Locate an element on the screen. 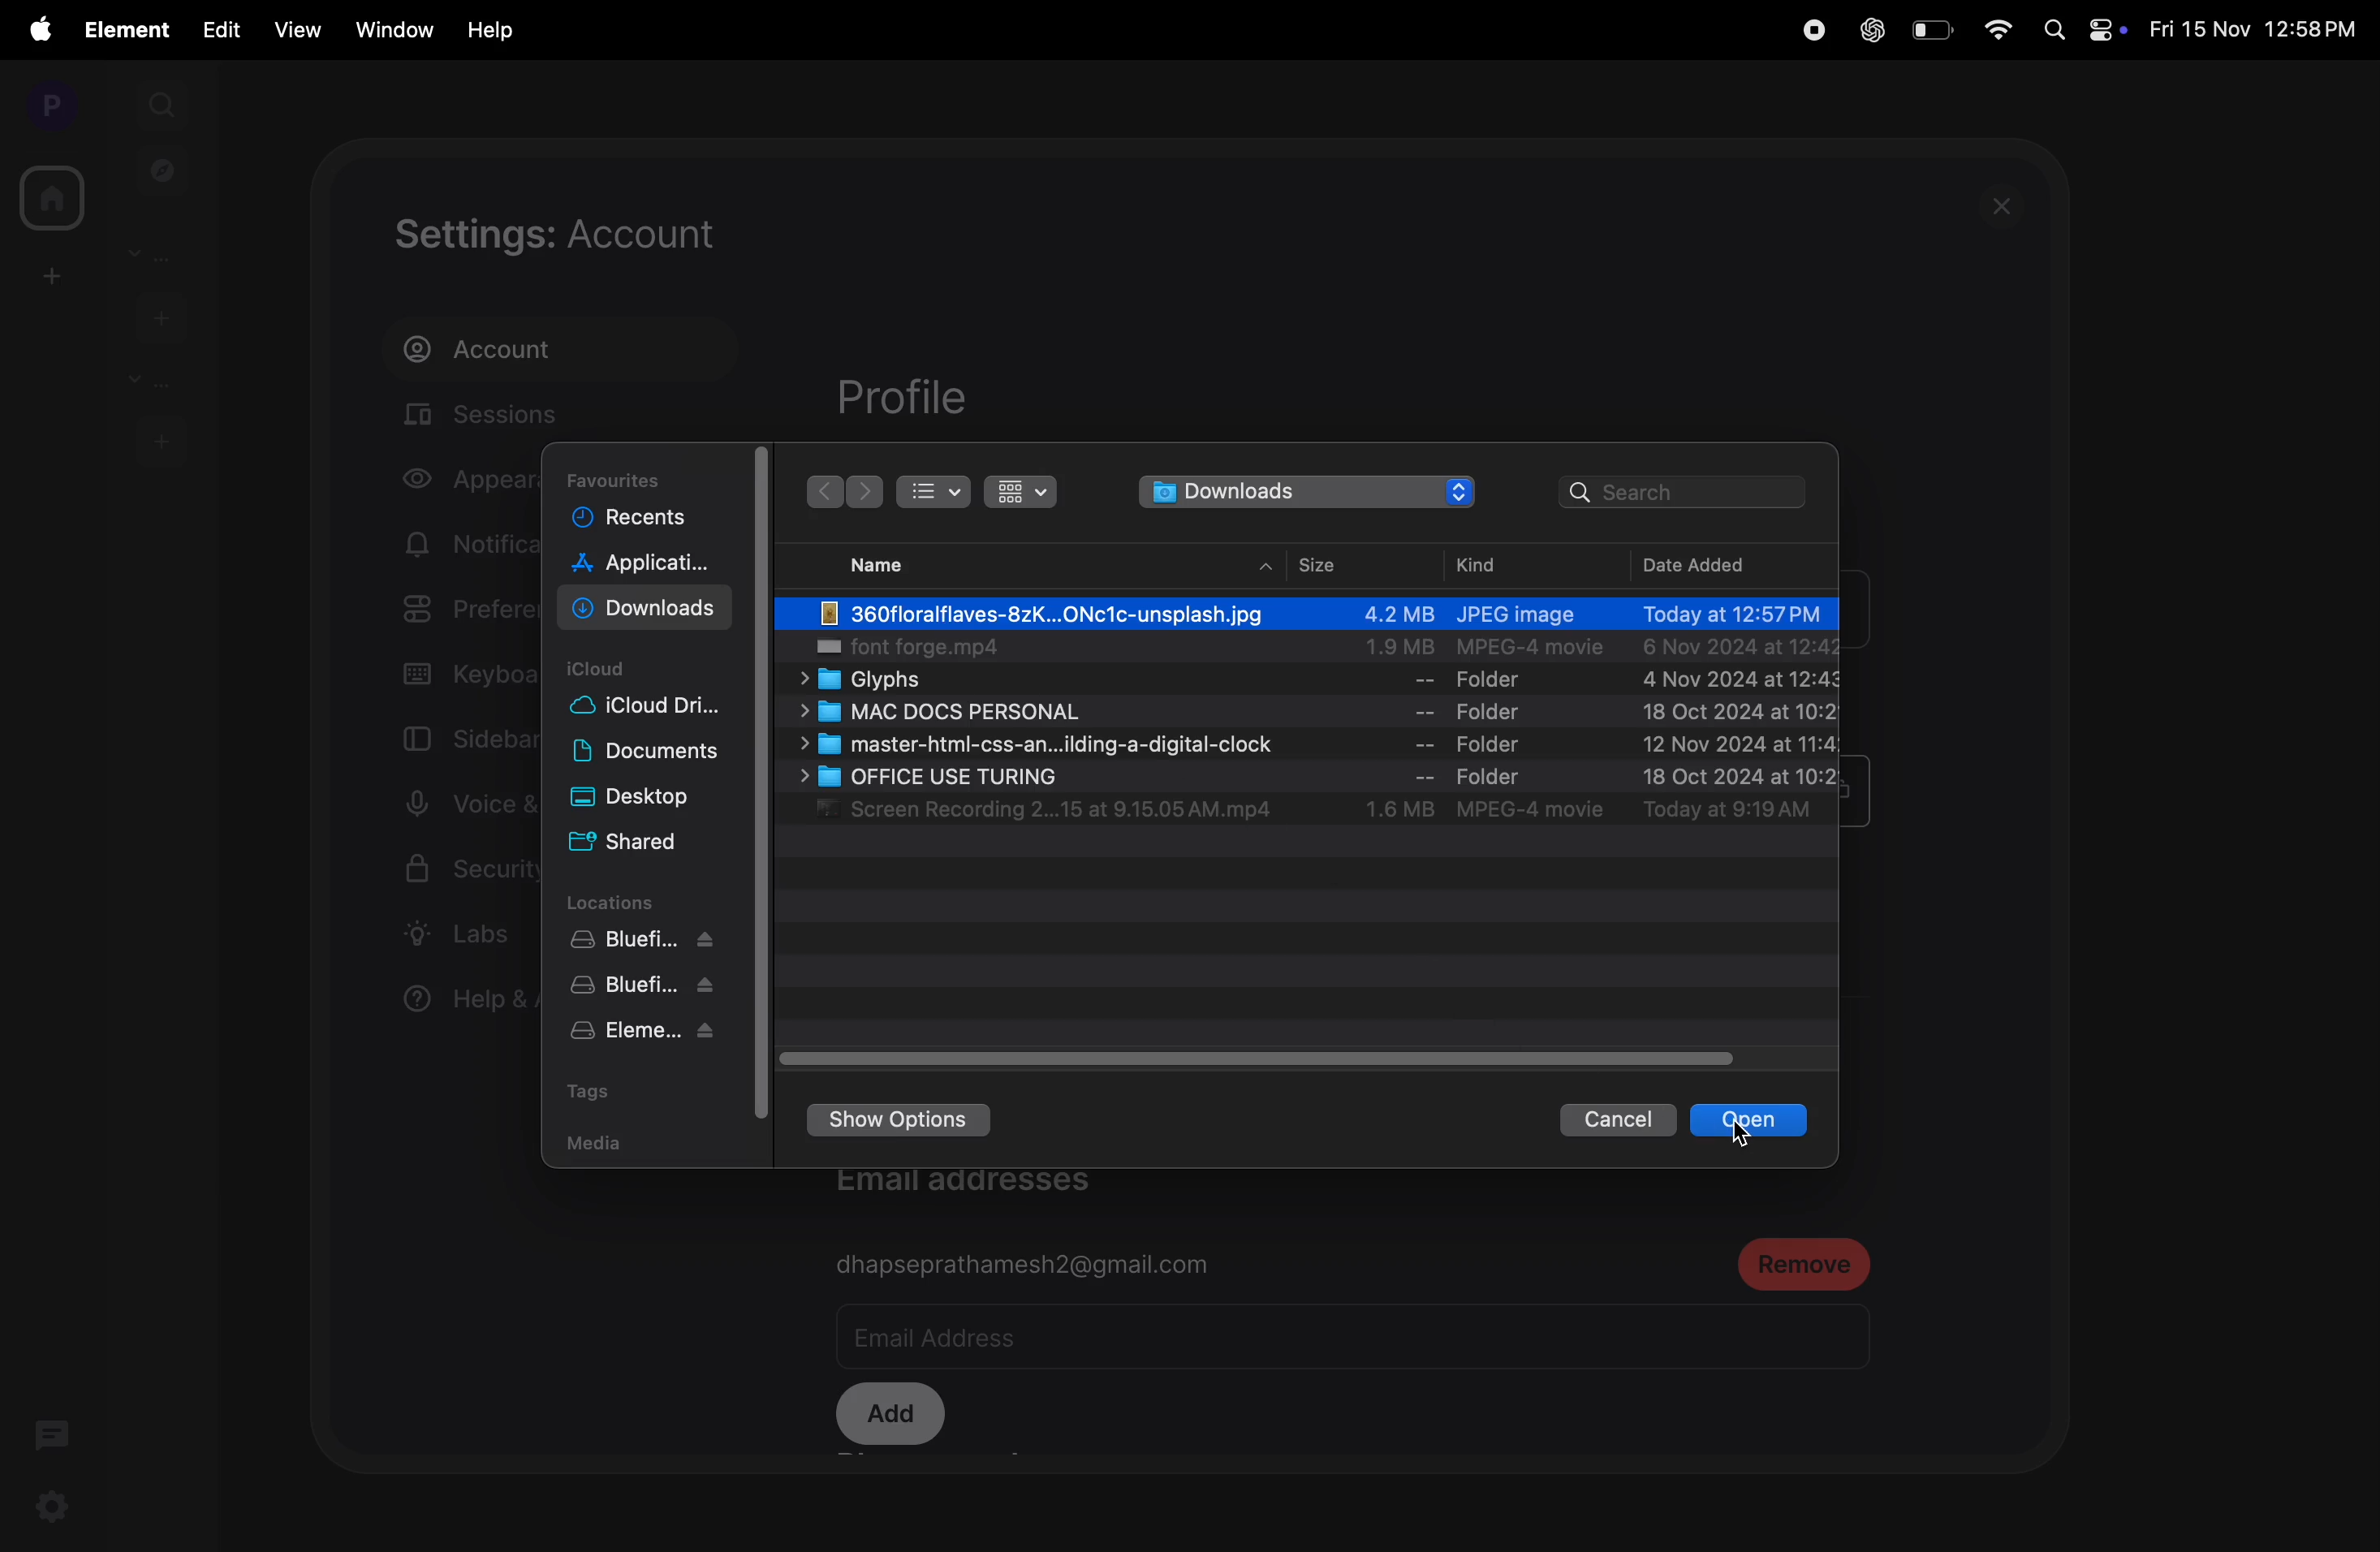  glyph is located at coordinates (1312, 683).